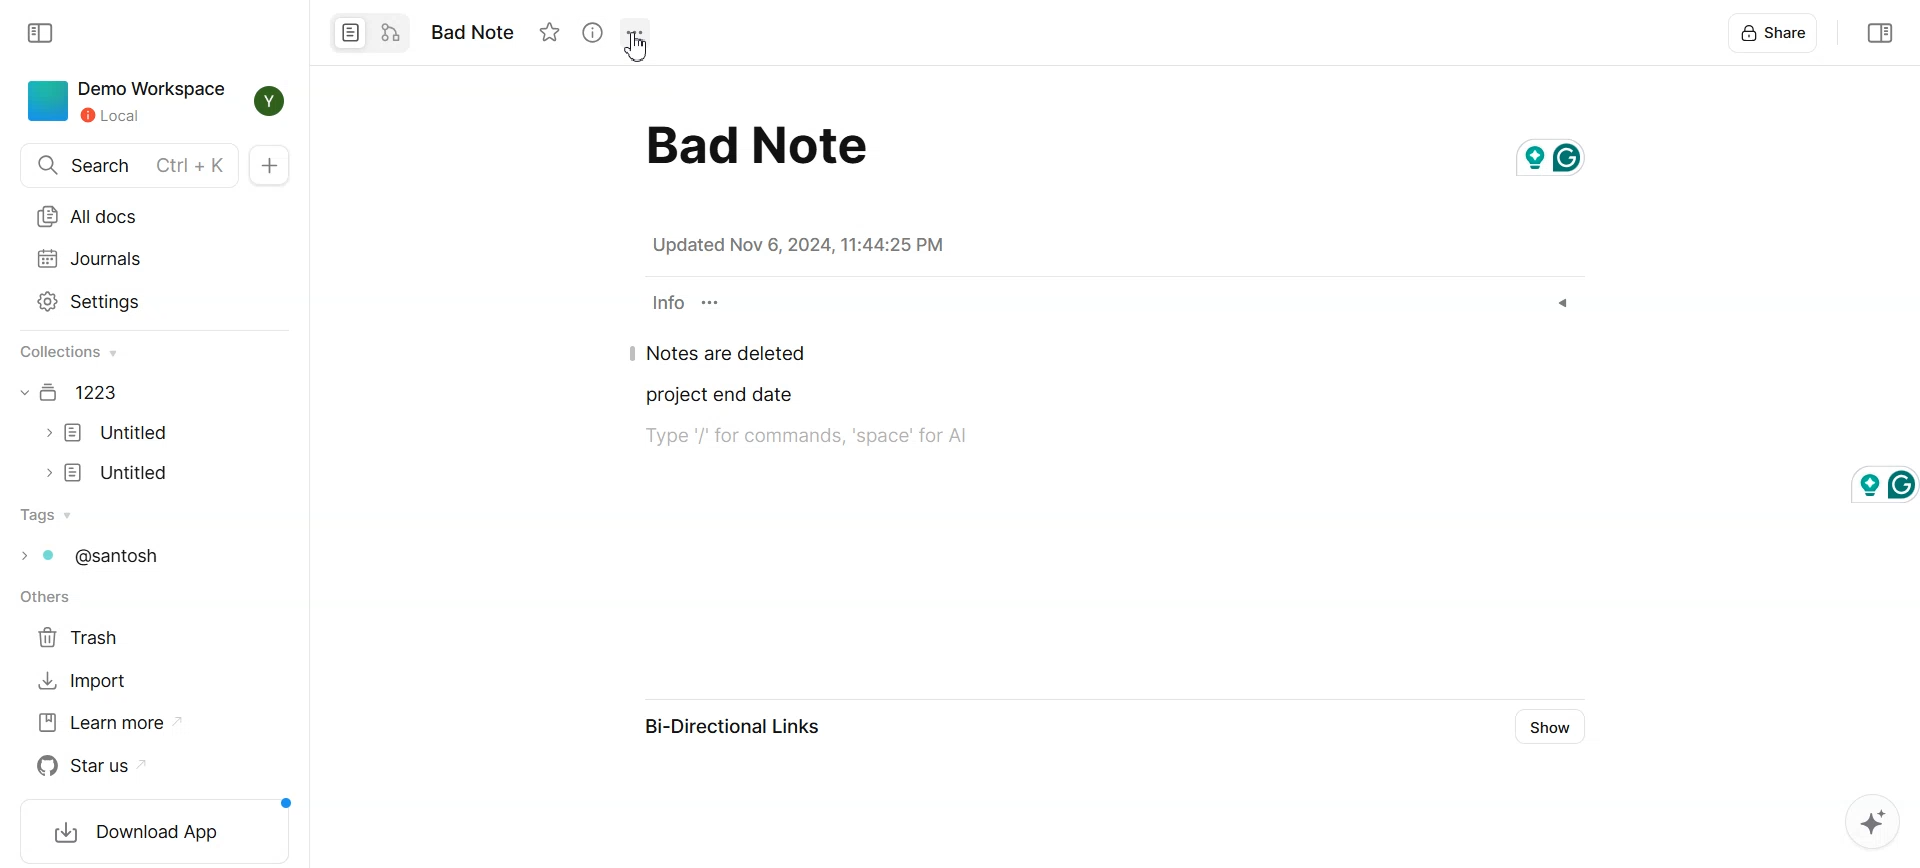 This screenshot has width=1920, height=868. What do you see at coordinates (271, 166) in the screenshot?
I see `New Doc` at bounding box center [271, 166].